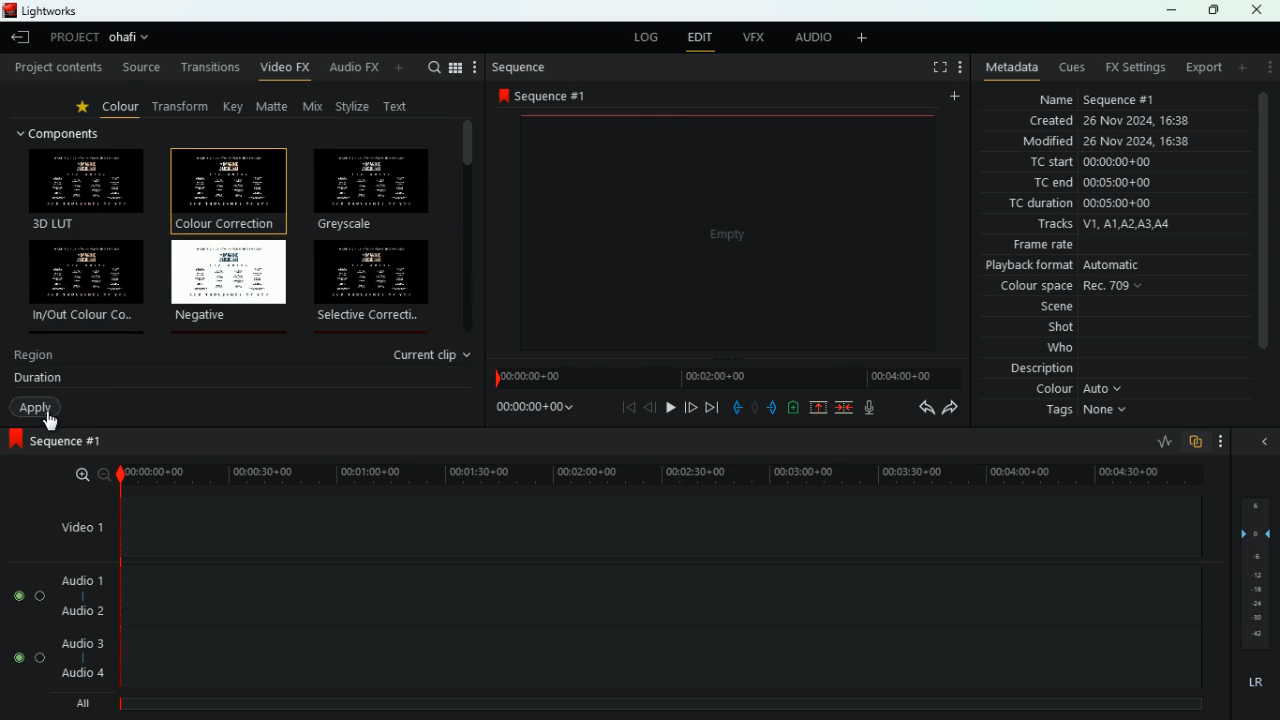 This screenshot has height=720, width=1280. I want to click on export, so click(1203, 67).